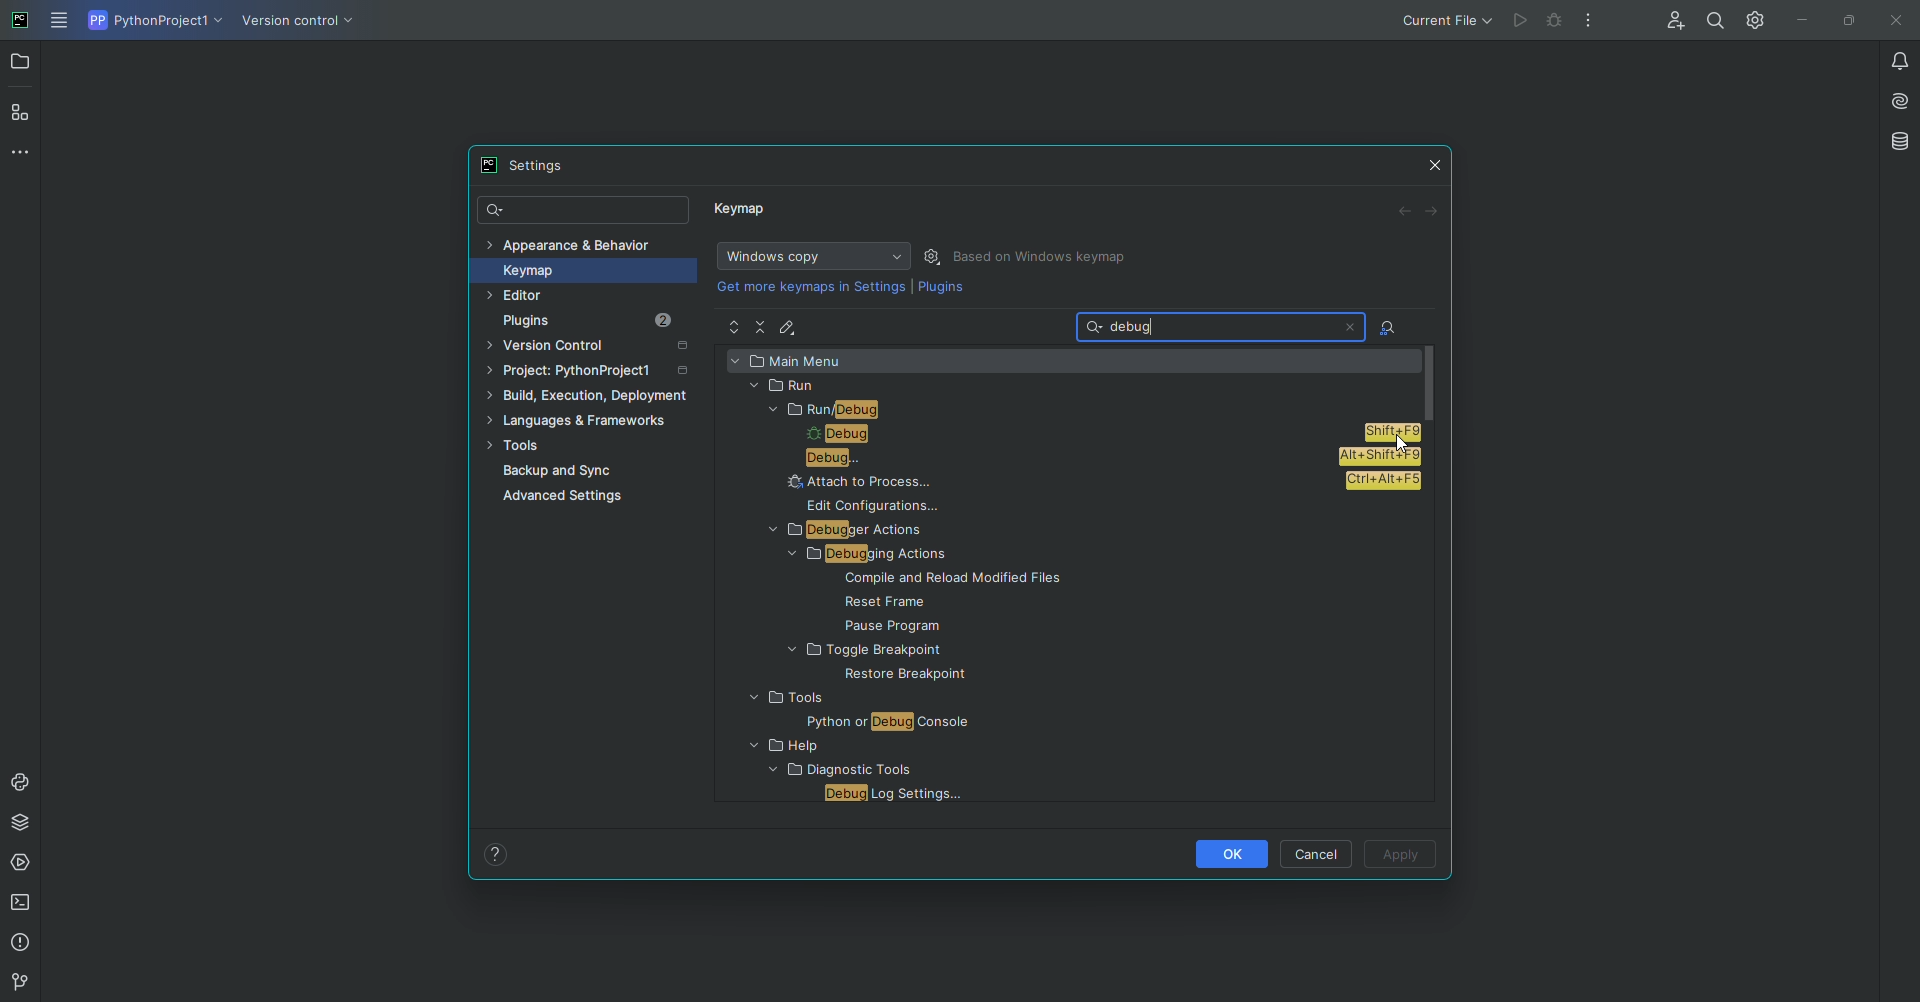 The width and height of the screenshot is (1920, 1002). Describe the element at coordinates (602, 321) in the screenshot. I see `Plugins` at that location.